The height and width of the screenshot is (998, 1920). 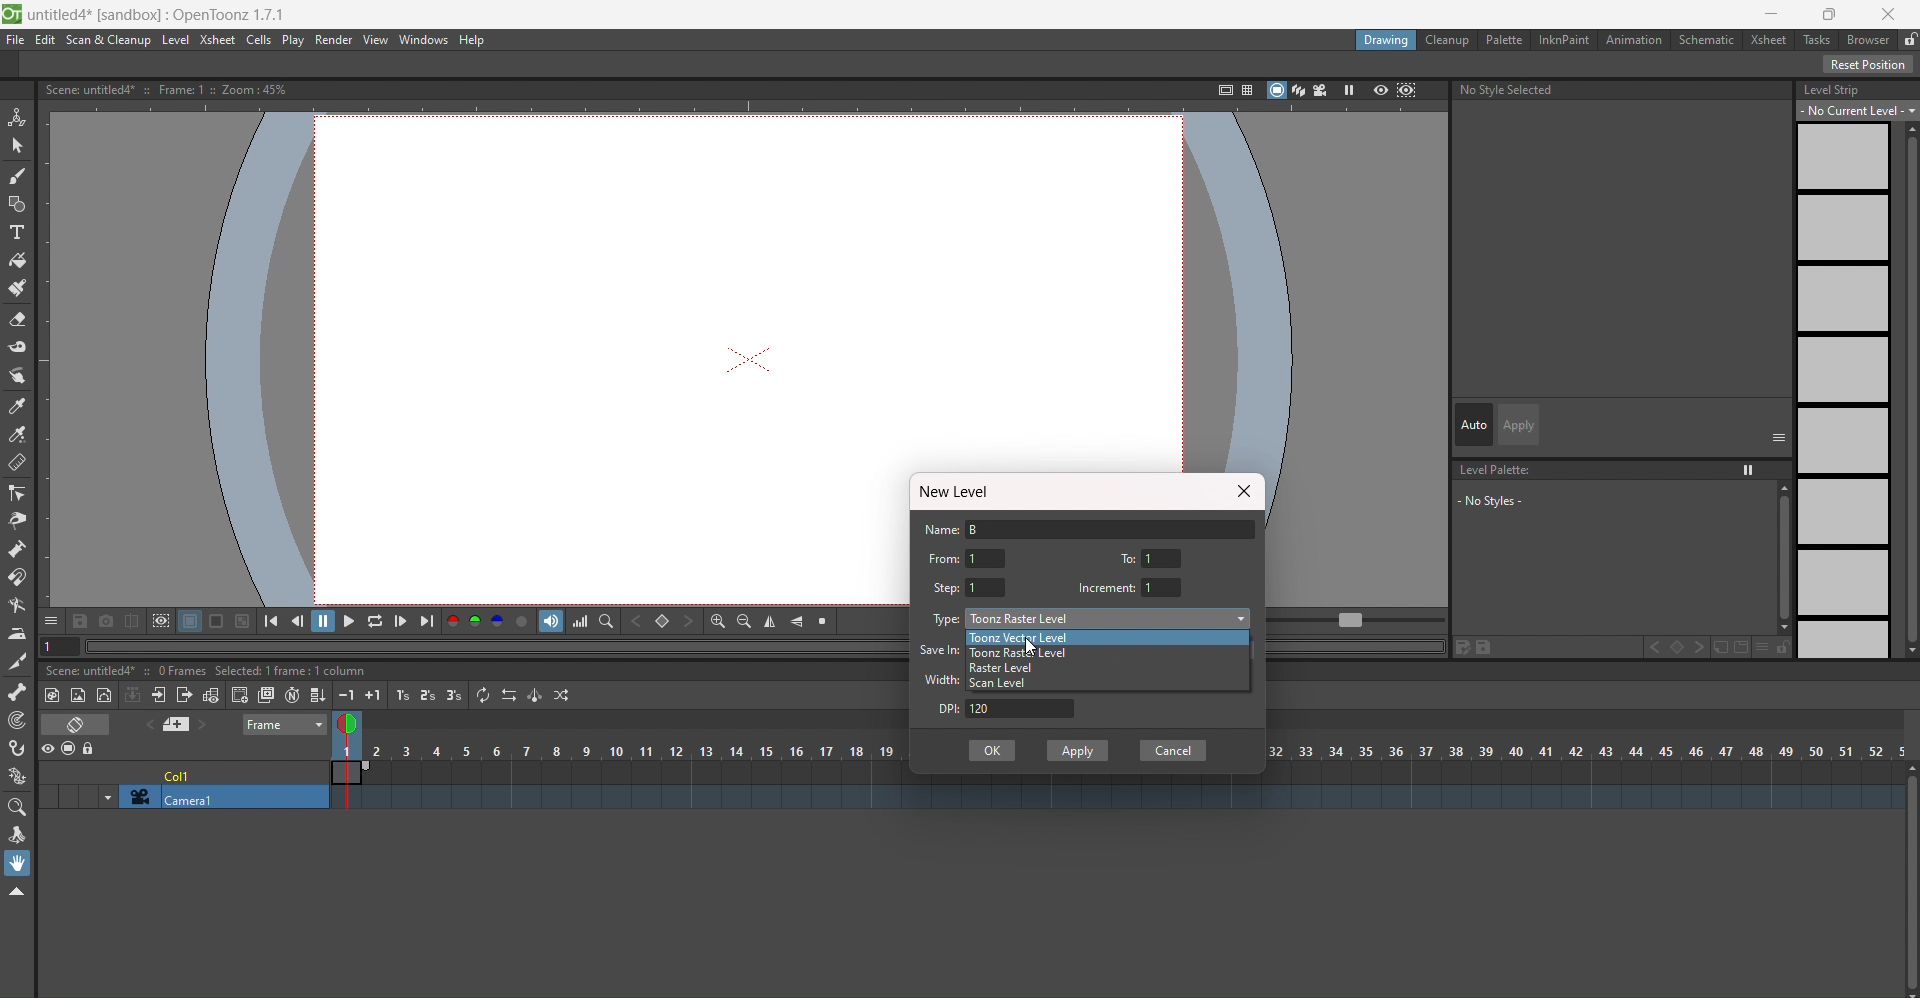 I want to click on cleanup, so click(x=1449, y=40).